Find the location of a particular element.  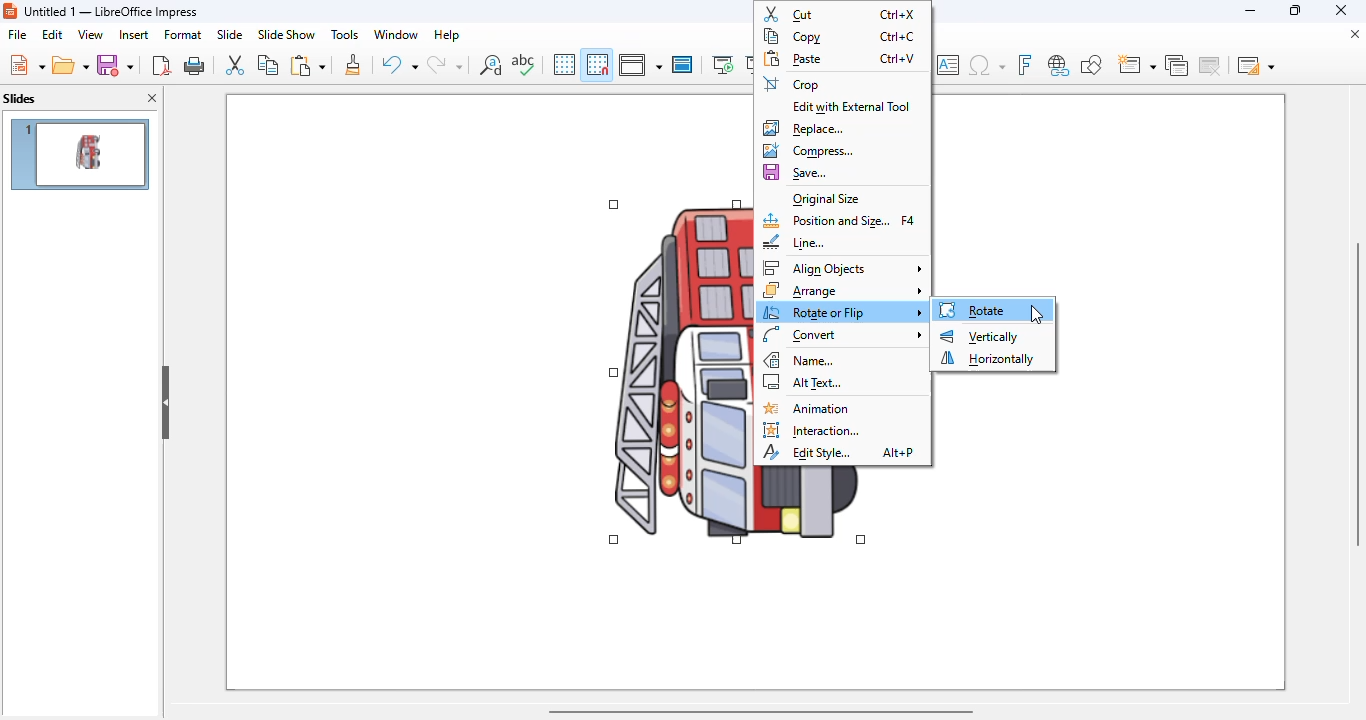

copy is located at coordinates (841, 37).